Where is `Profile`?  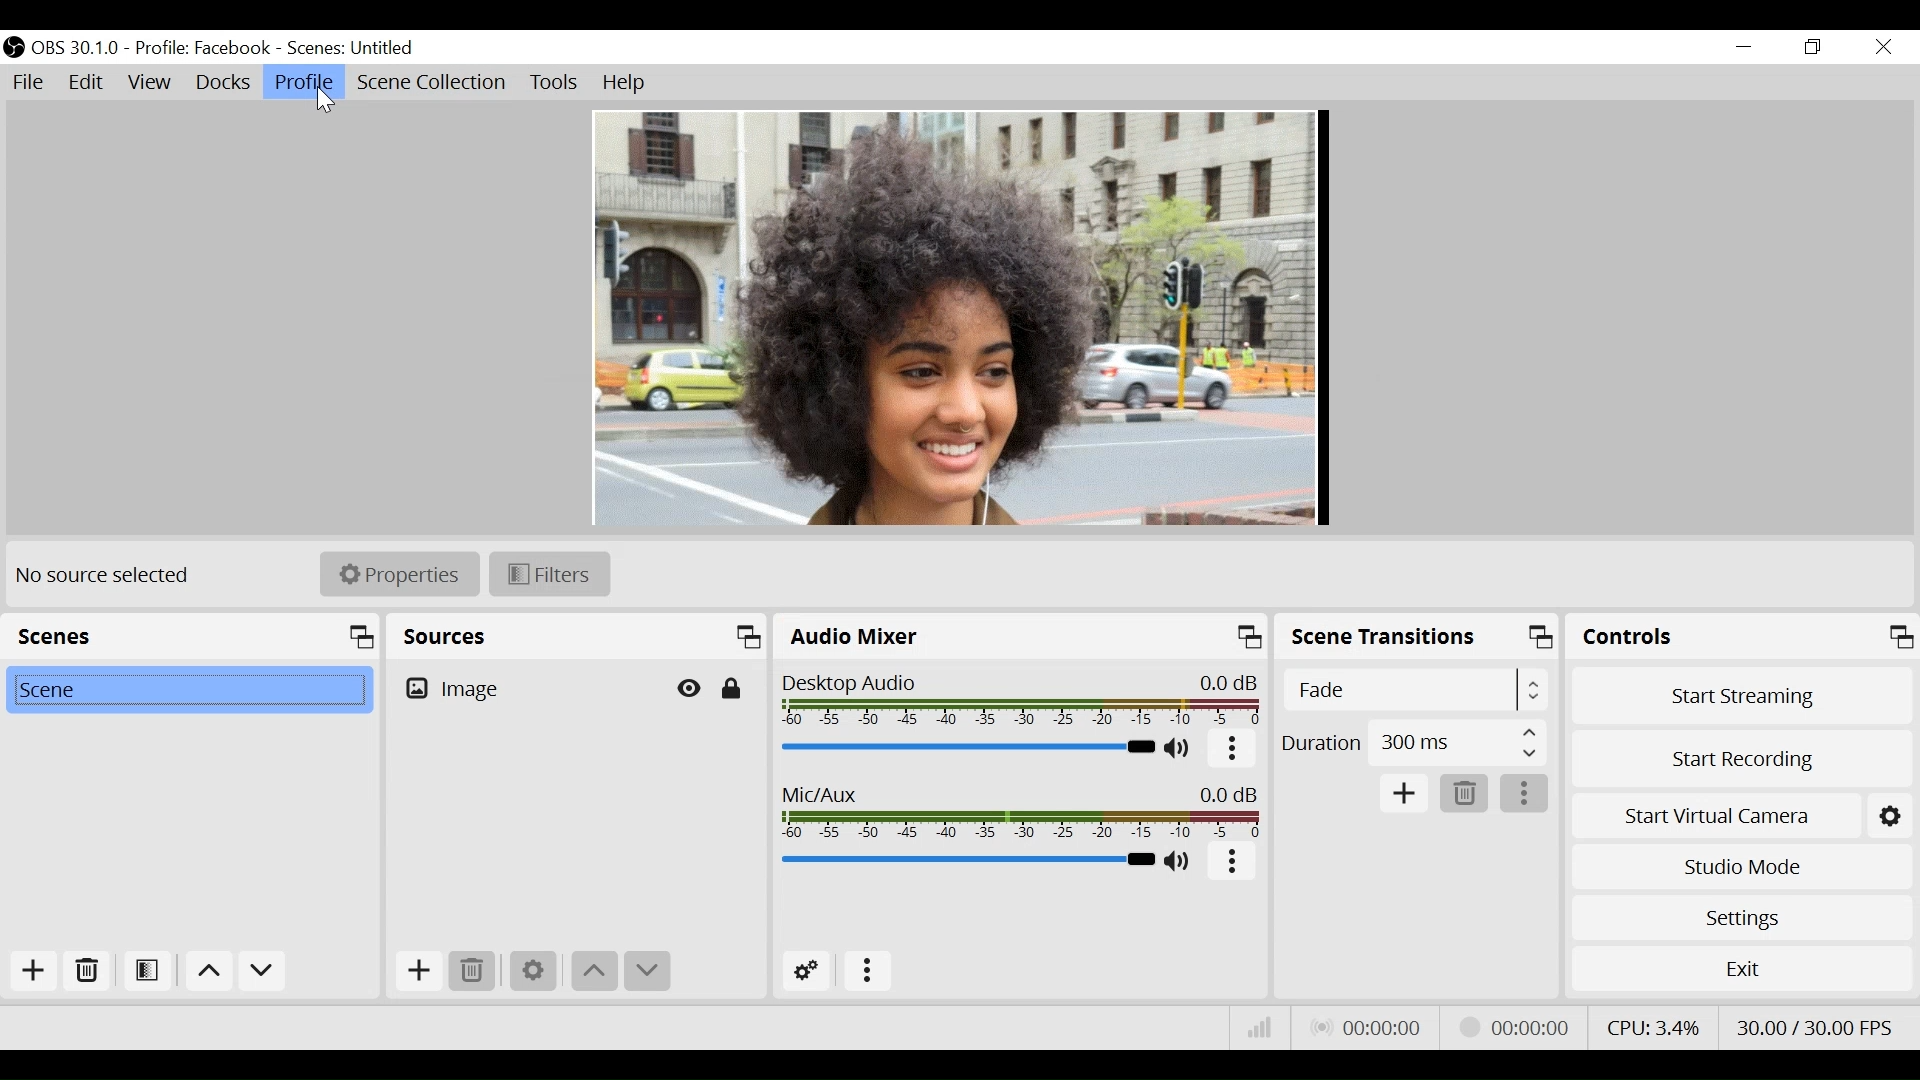
Profile is located at coordinates (304, 81).